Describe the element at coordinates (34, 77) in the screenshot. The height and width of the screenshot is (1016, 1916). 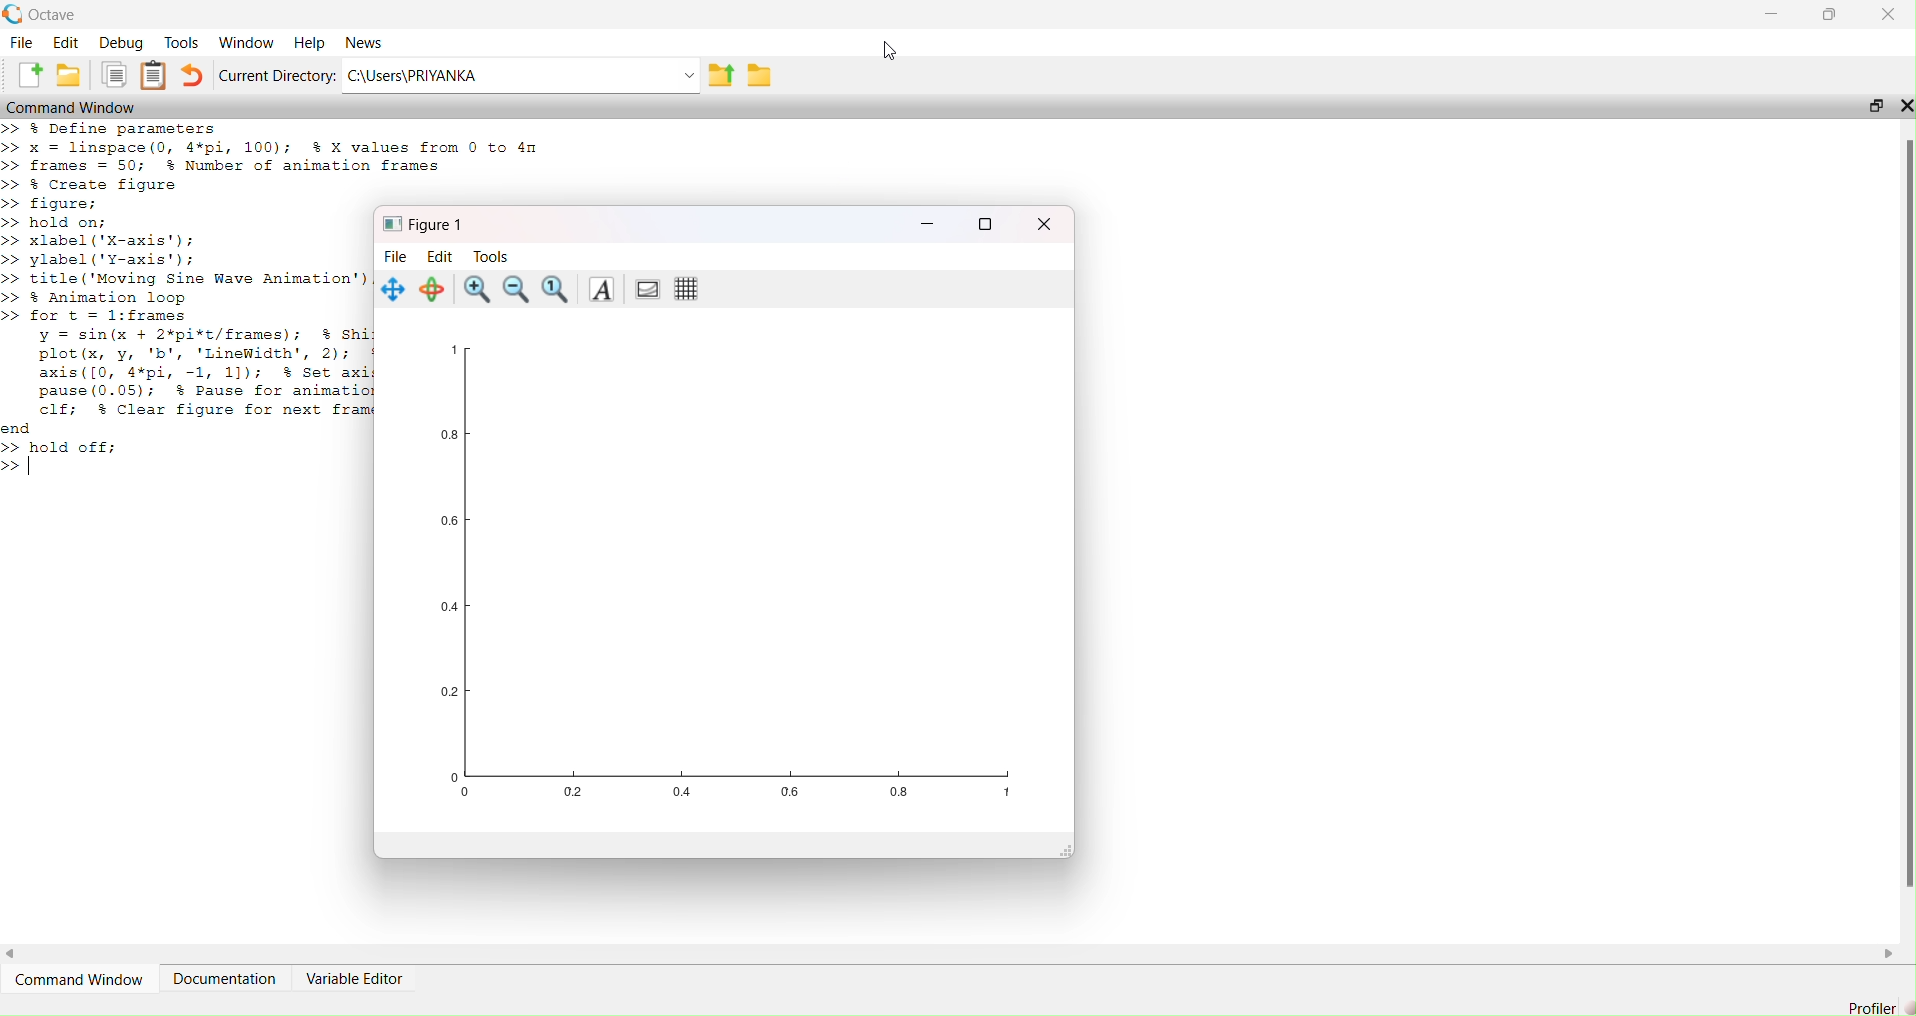
I see `add` at that location.